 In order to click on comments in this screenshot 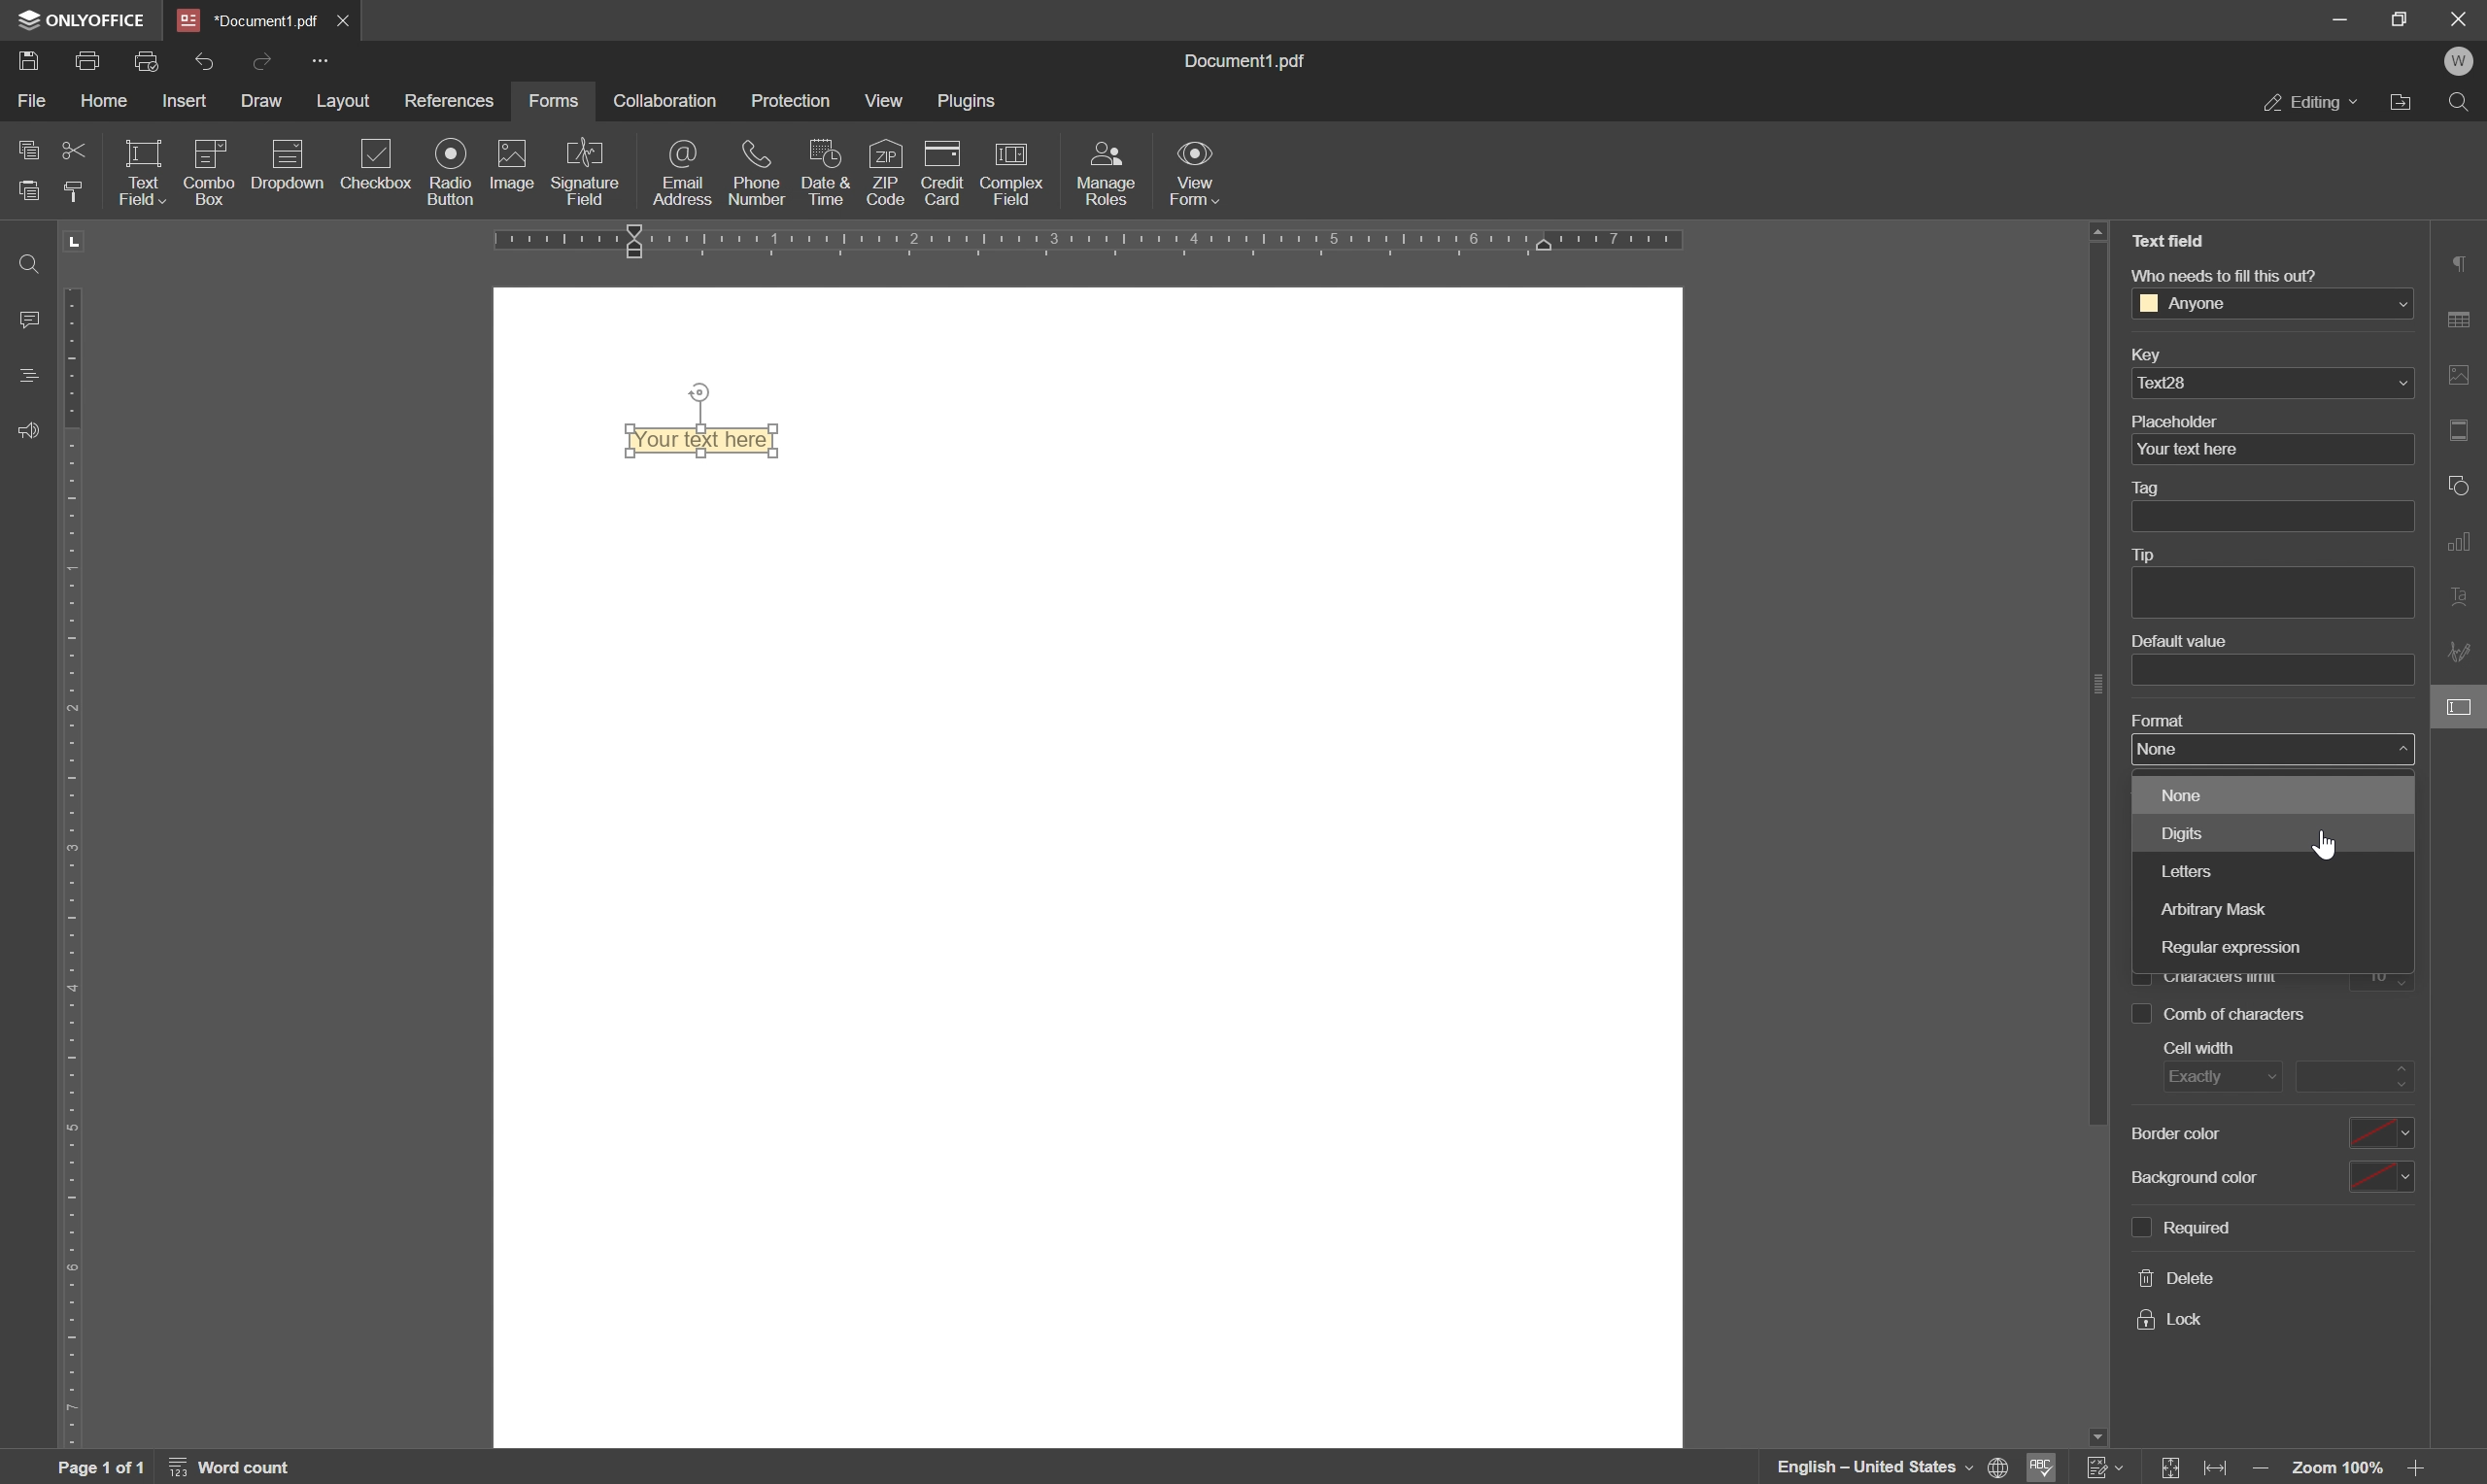, I will do `click(27, 319)`.